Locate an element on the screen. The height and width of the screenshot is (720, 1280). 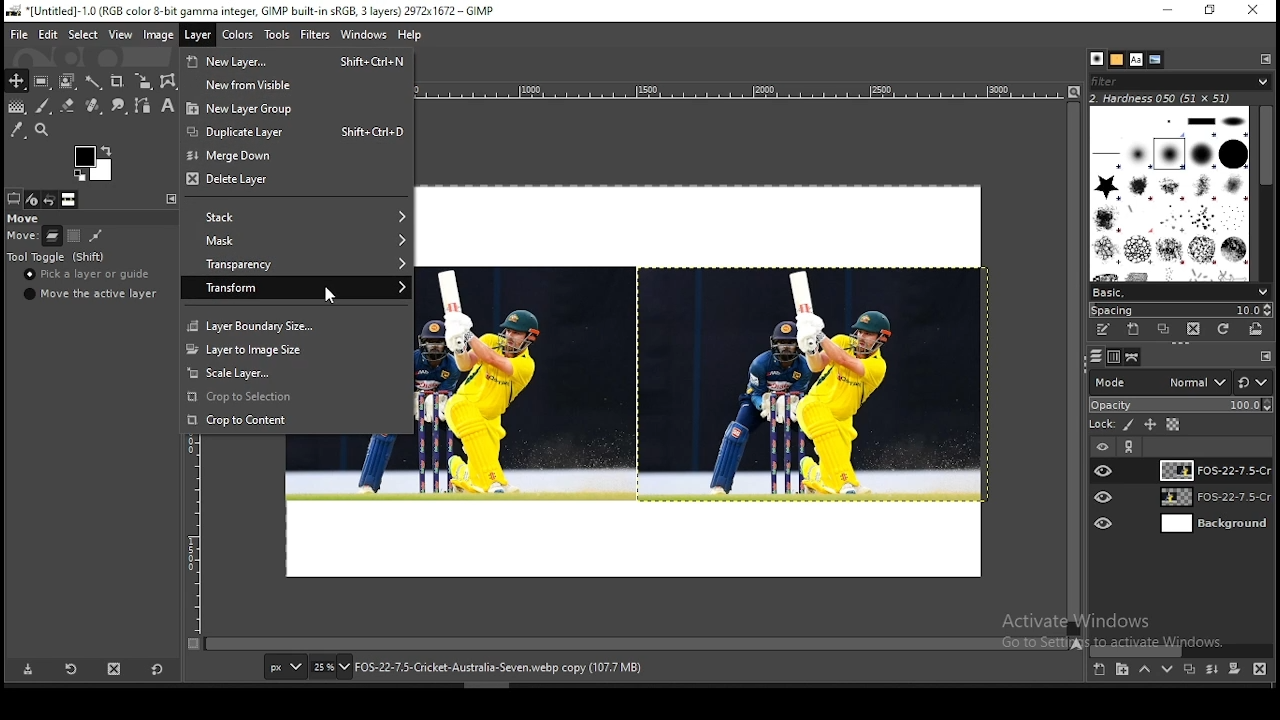
gradient tool is located at coordinates (16, 108).